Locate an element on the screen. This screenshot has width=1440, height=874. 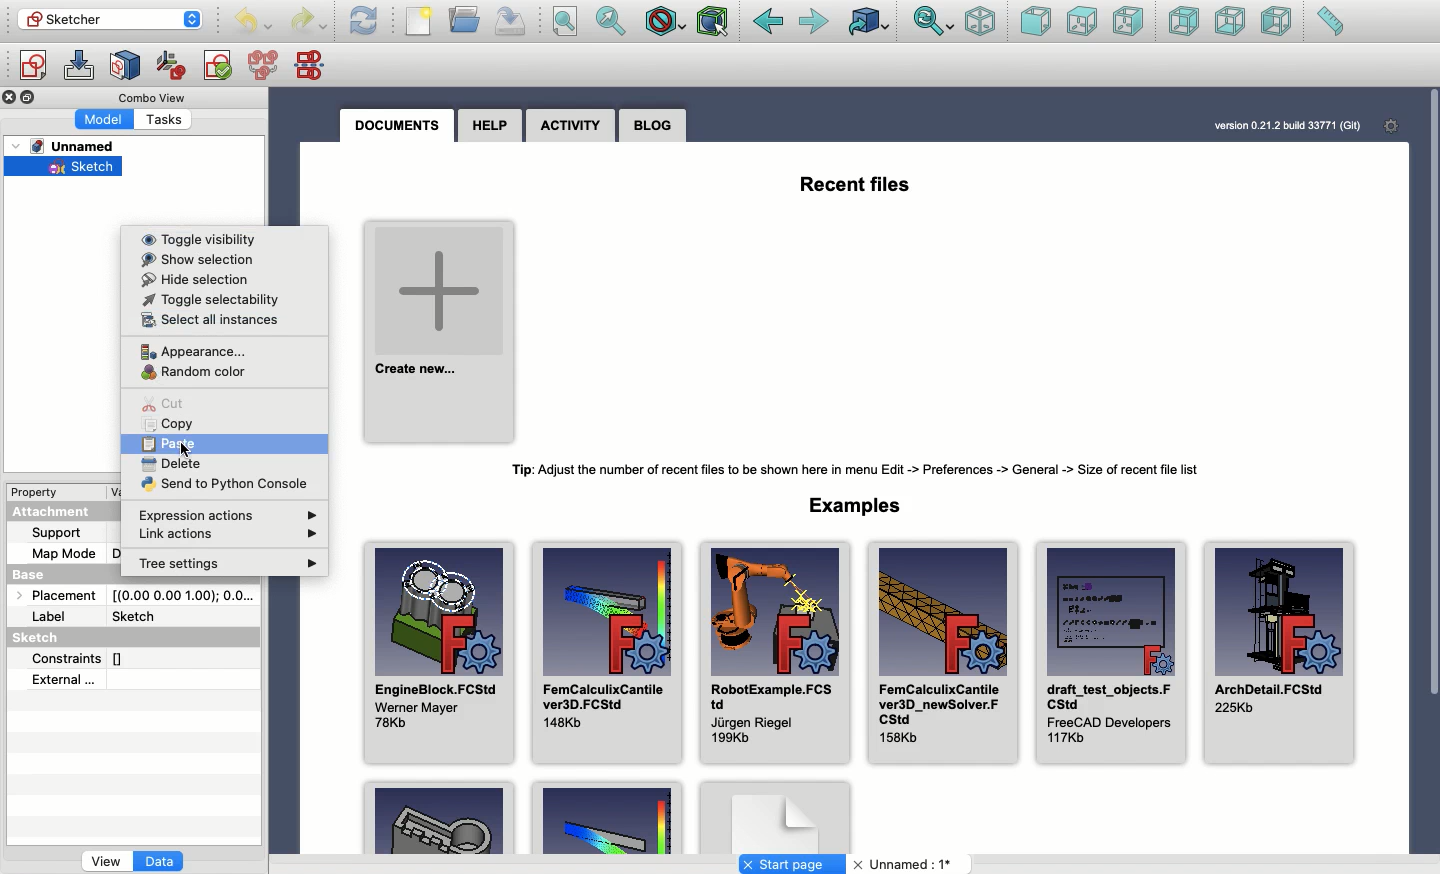
Edit sketch is located at coordinates (79, 66).